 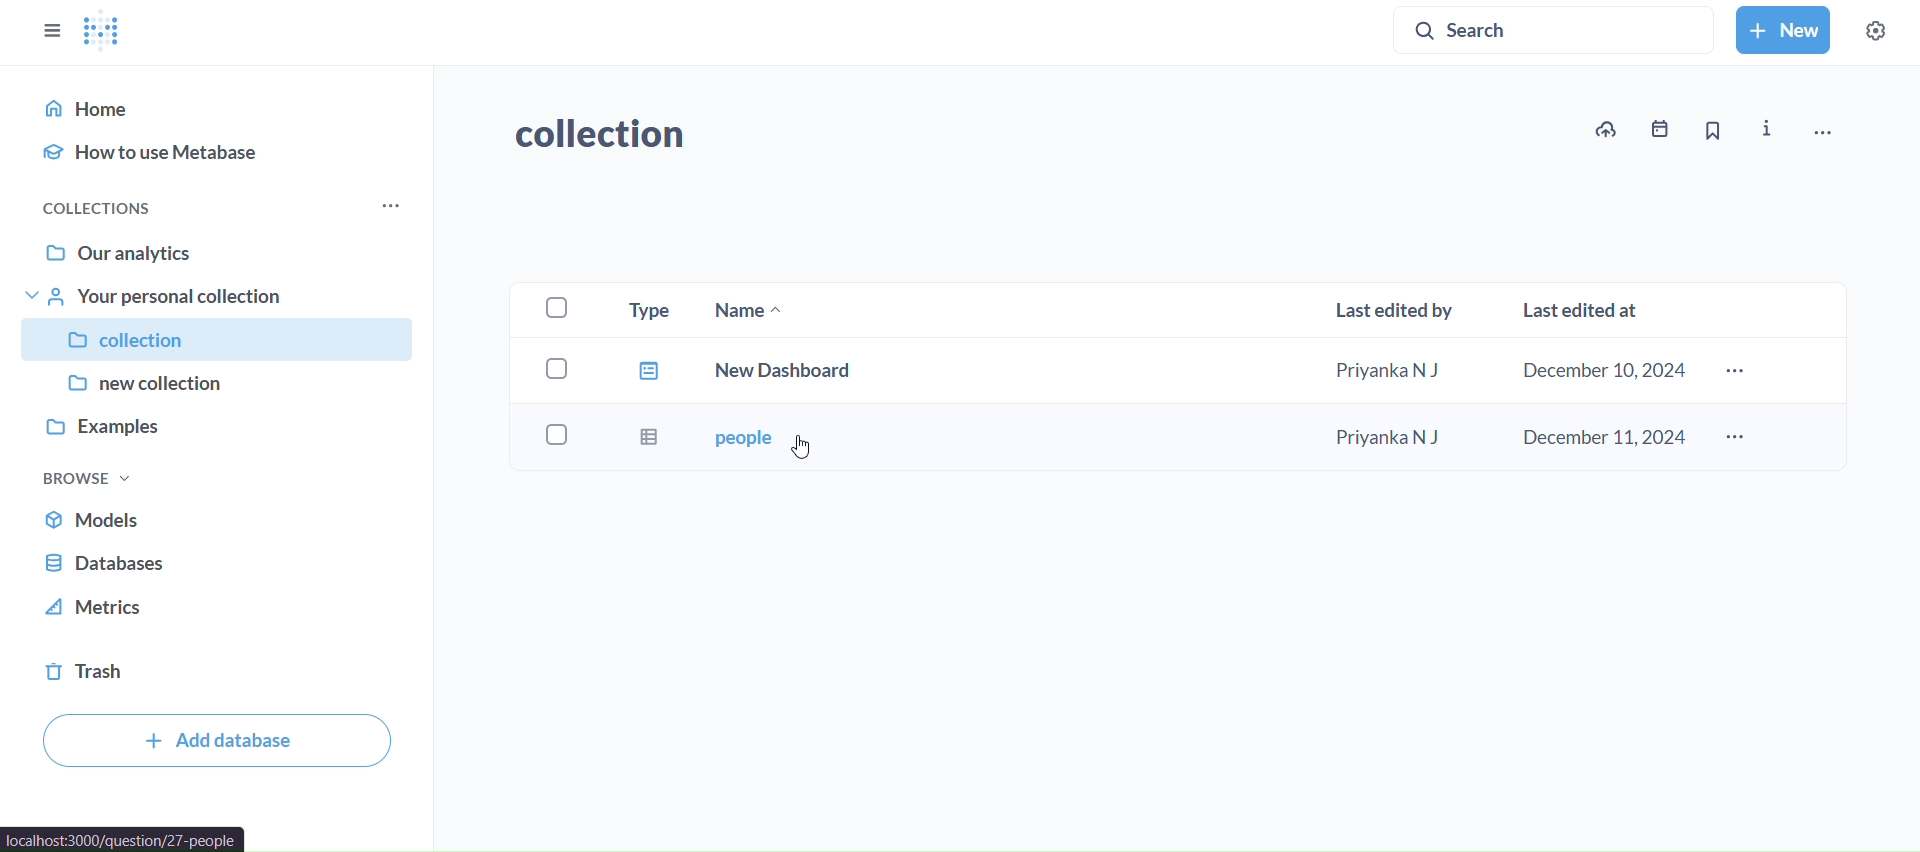 What do you see at coordinates (1736, 371) in the screenshot?
I see `more` at bounding box center [1736, 371].